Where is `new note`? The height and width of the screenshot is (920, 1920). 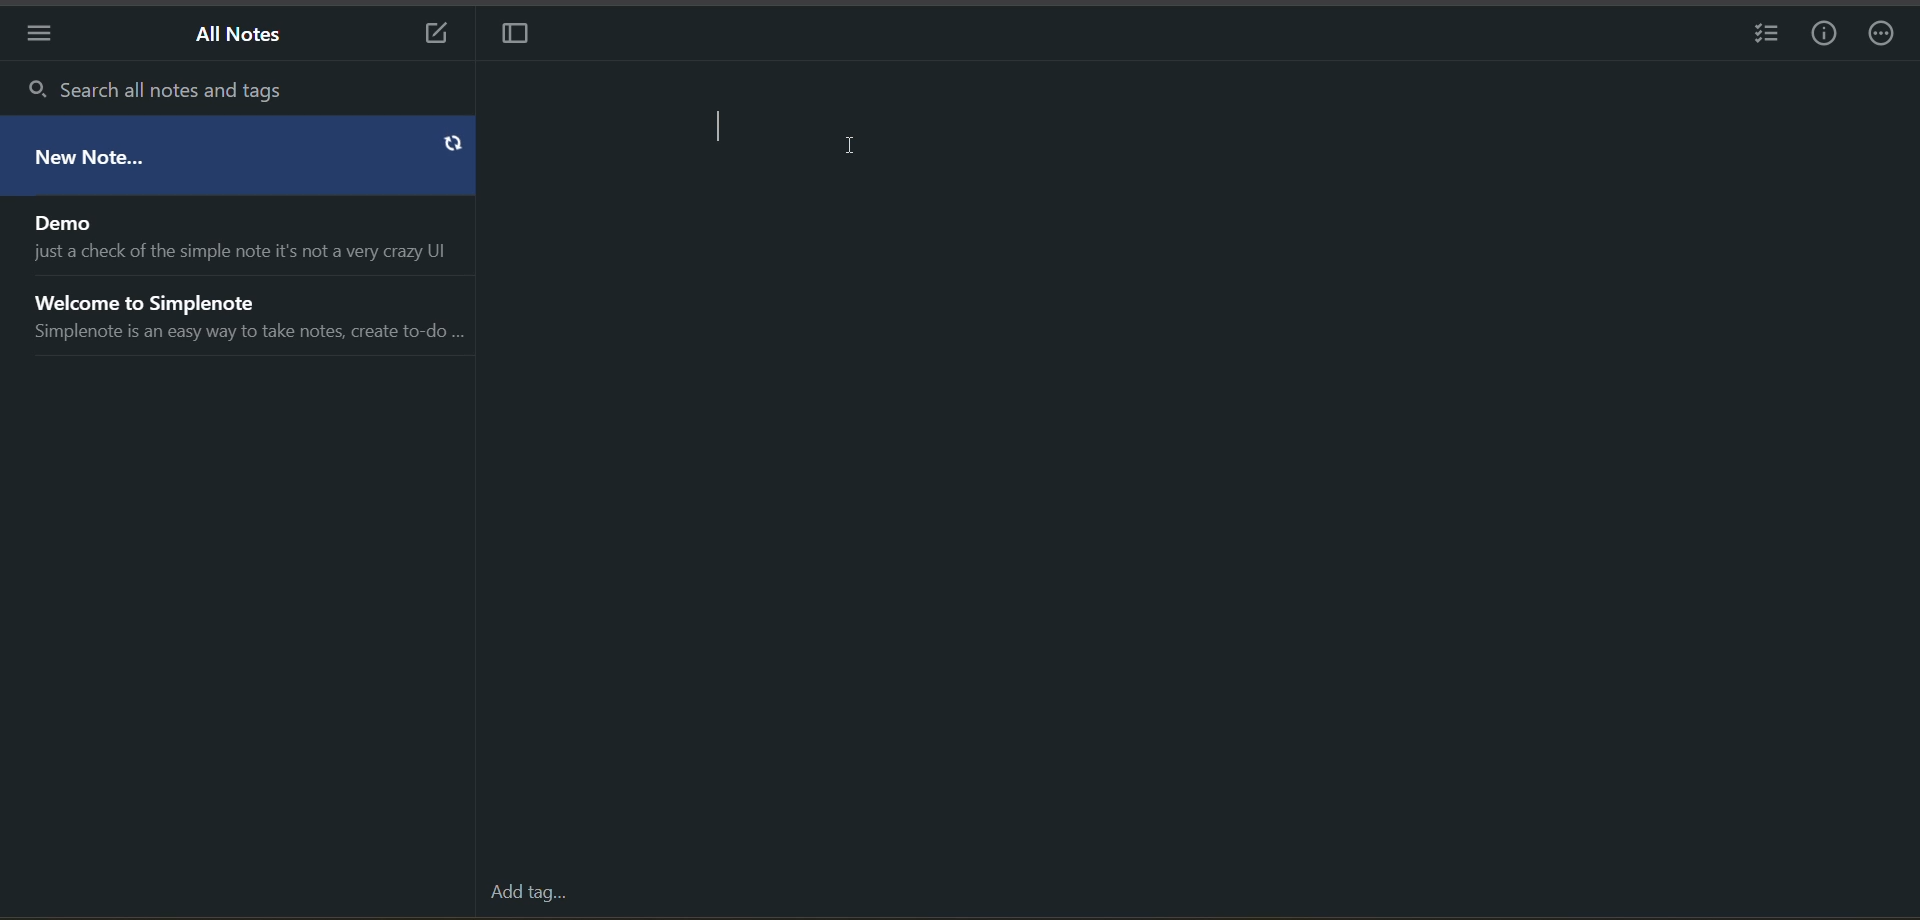
new note is located at coordinates (426, 35).